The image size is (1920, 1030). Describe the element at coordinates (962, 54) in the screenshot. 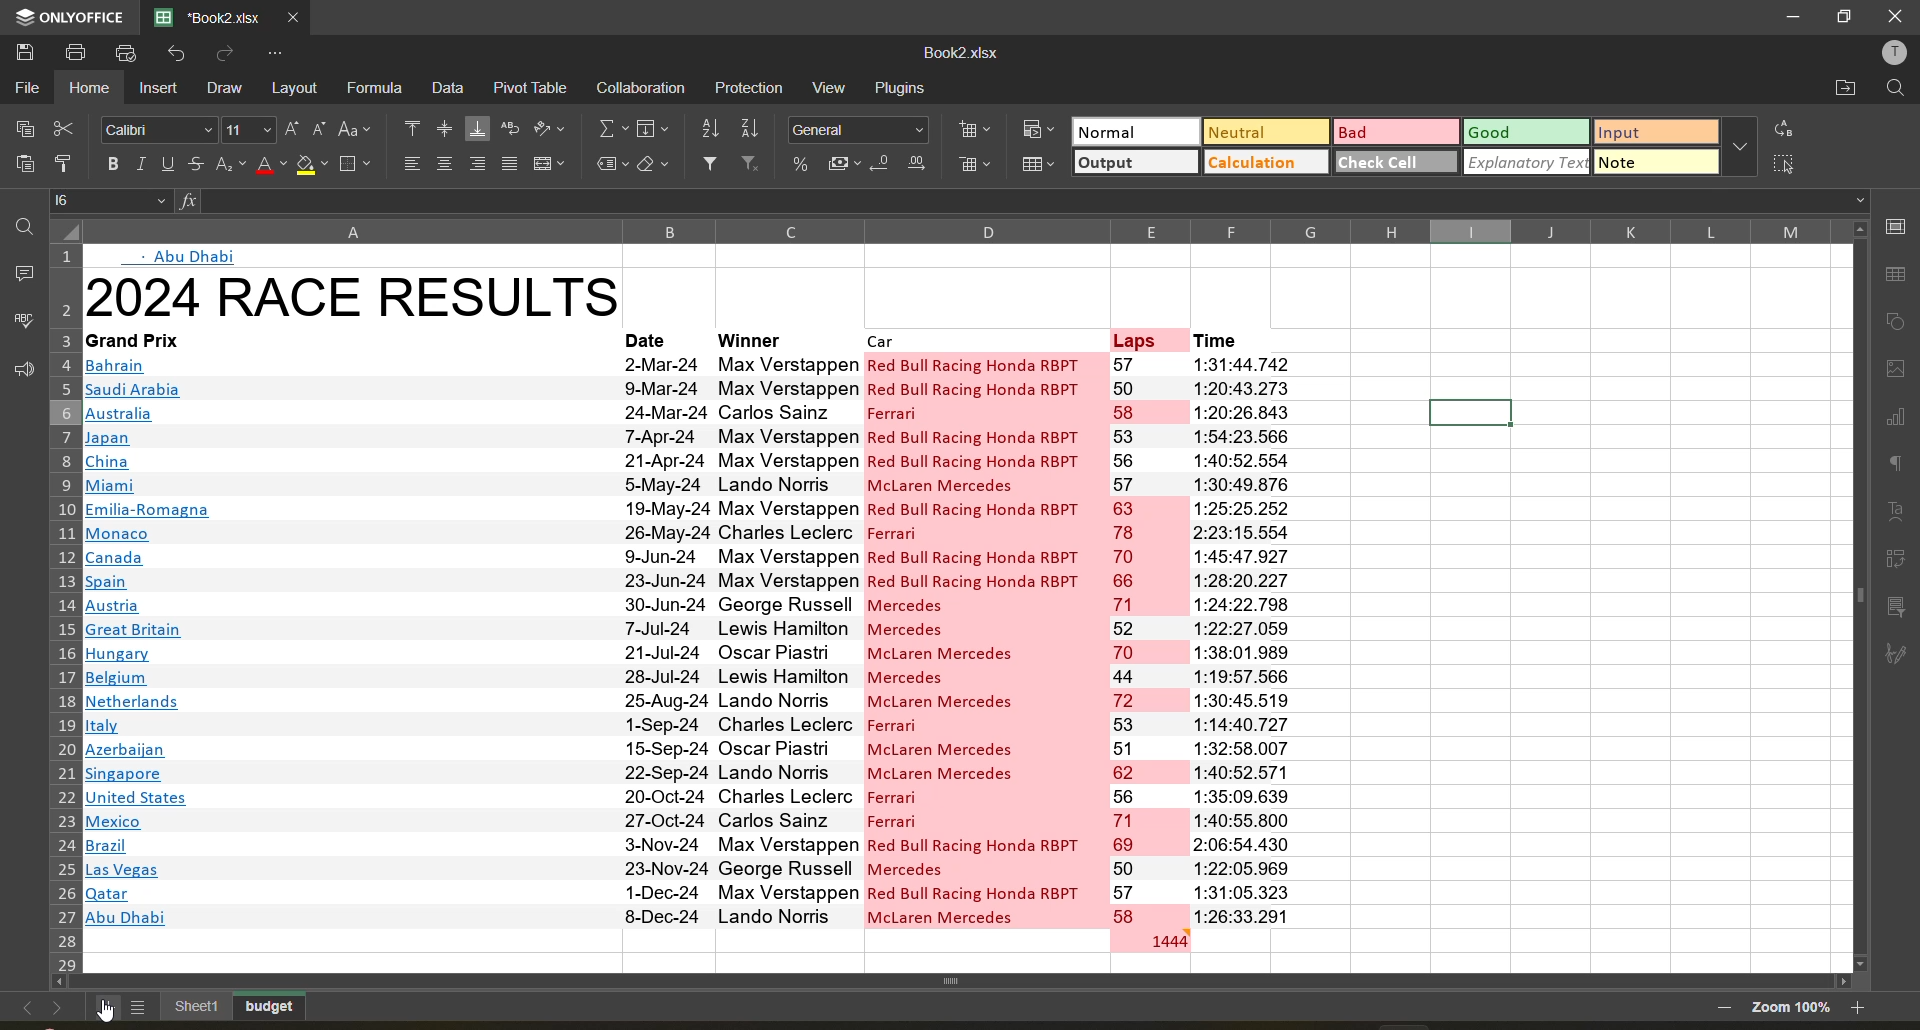

I see `file name` at that location.